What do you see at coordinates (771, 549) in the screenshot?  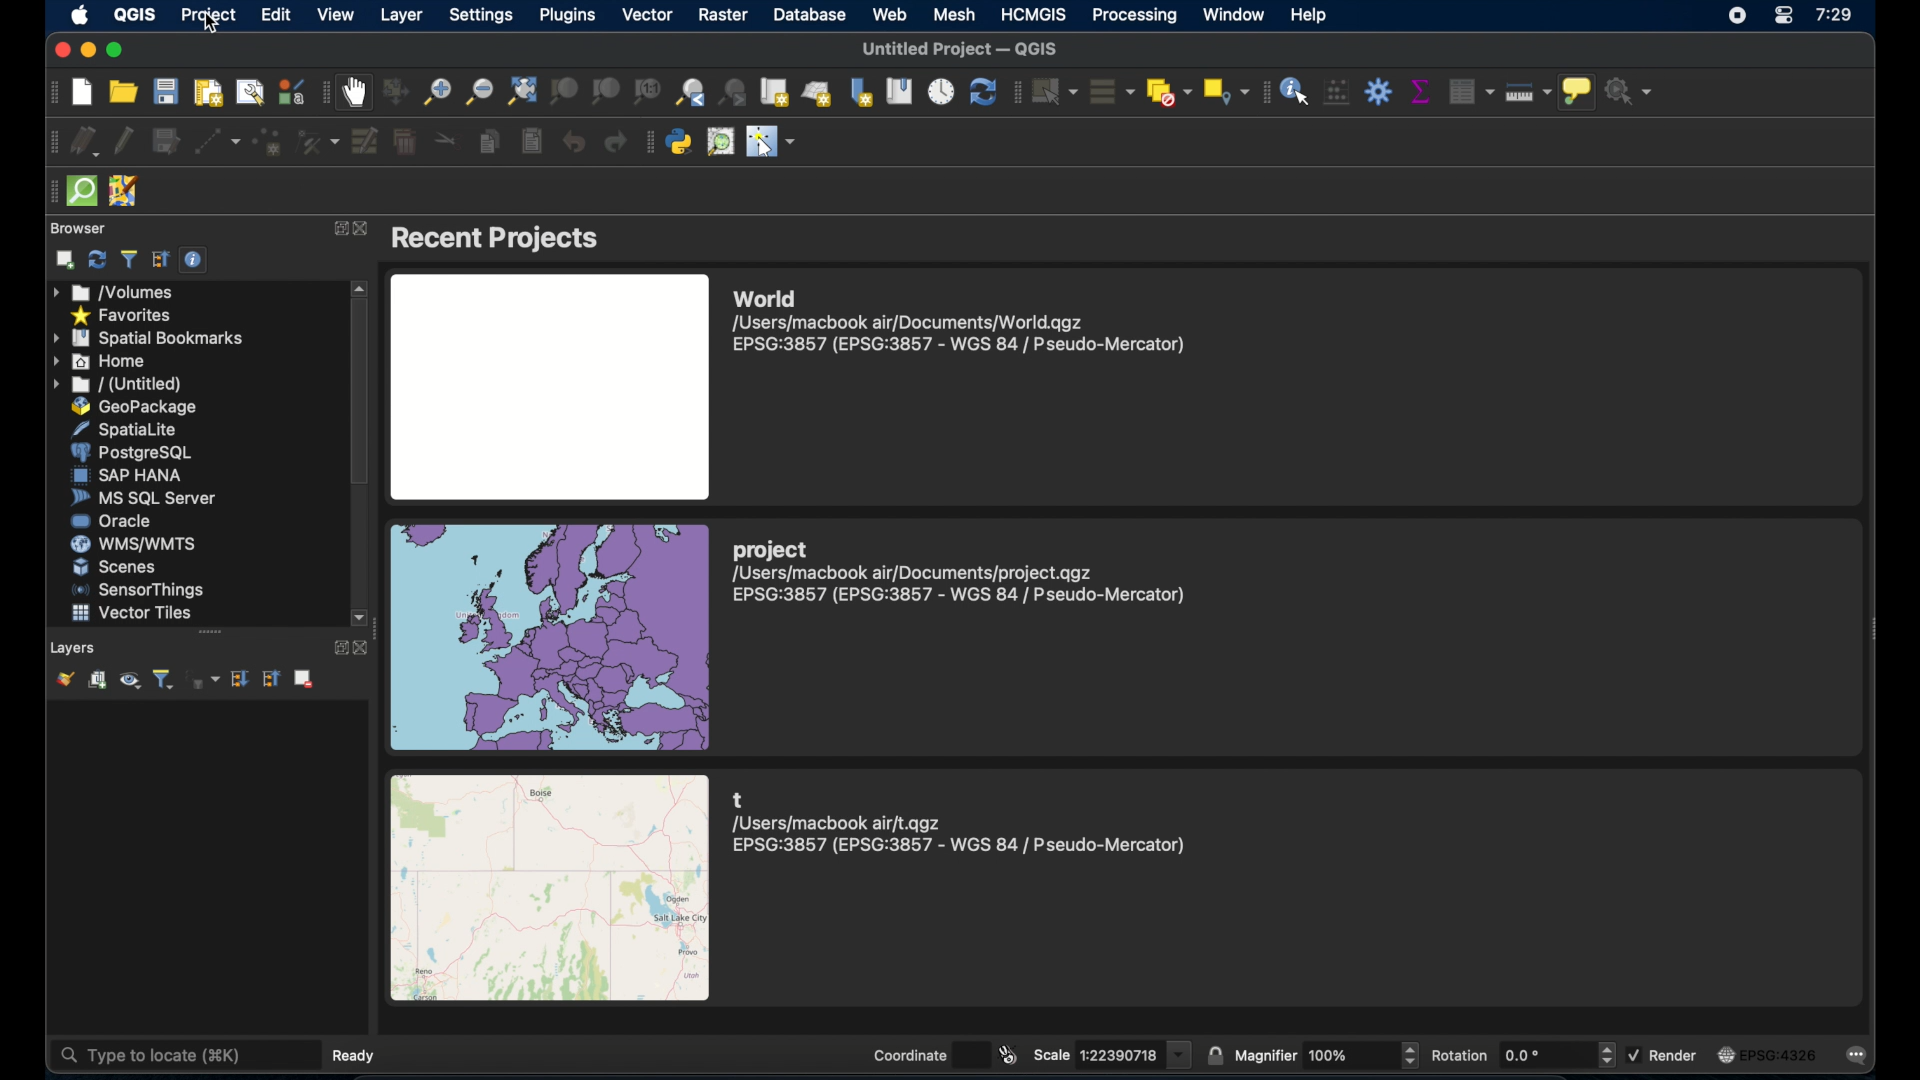 I see `project` at bounding box center [771, 549].